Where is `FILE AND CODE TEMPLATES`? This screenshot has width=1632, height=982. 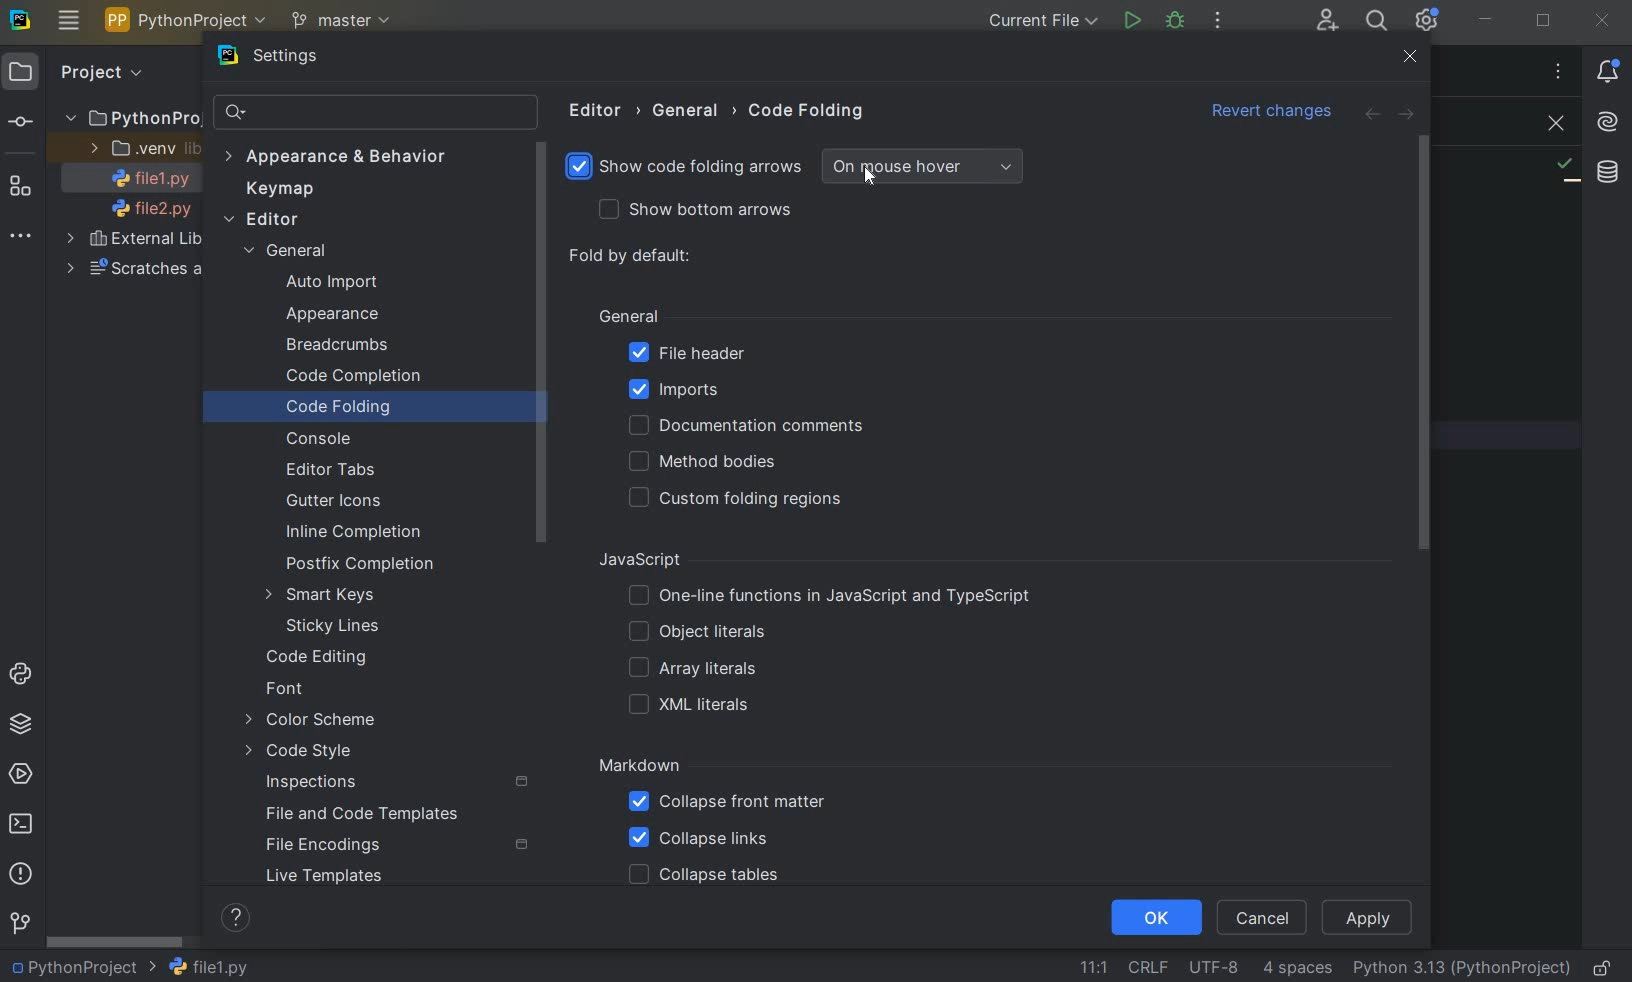
FILE AND CODE TEMPLATES is located at coordinates (367, 813).